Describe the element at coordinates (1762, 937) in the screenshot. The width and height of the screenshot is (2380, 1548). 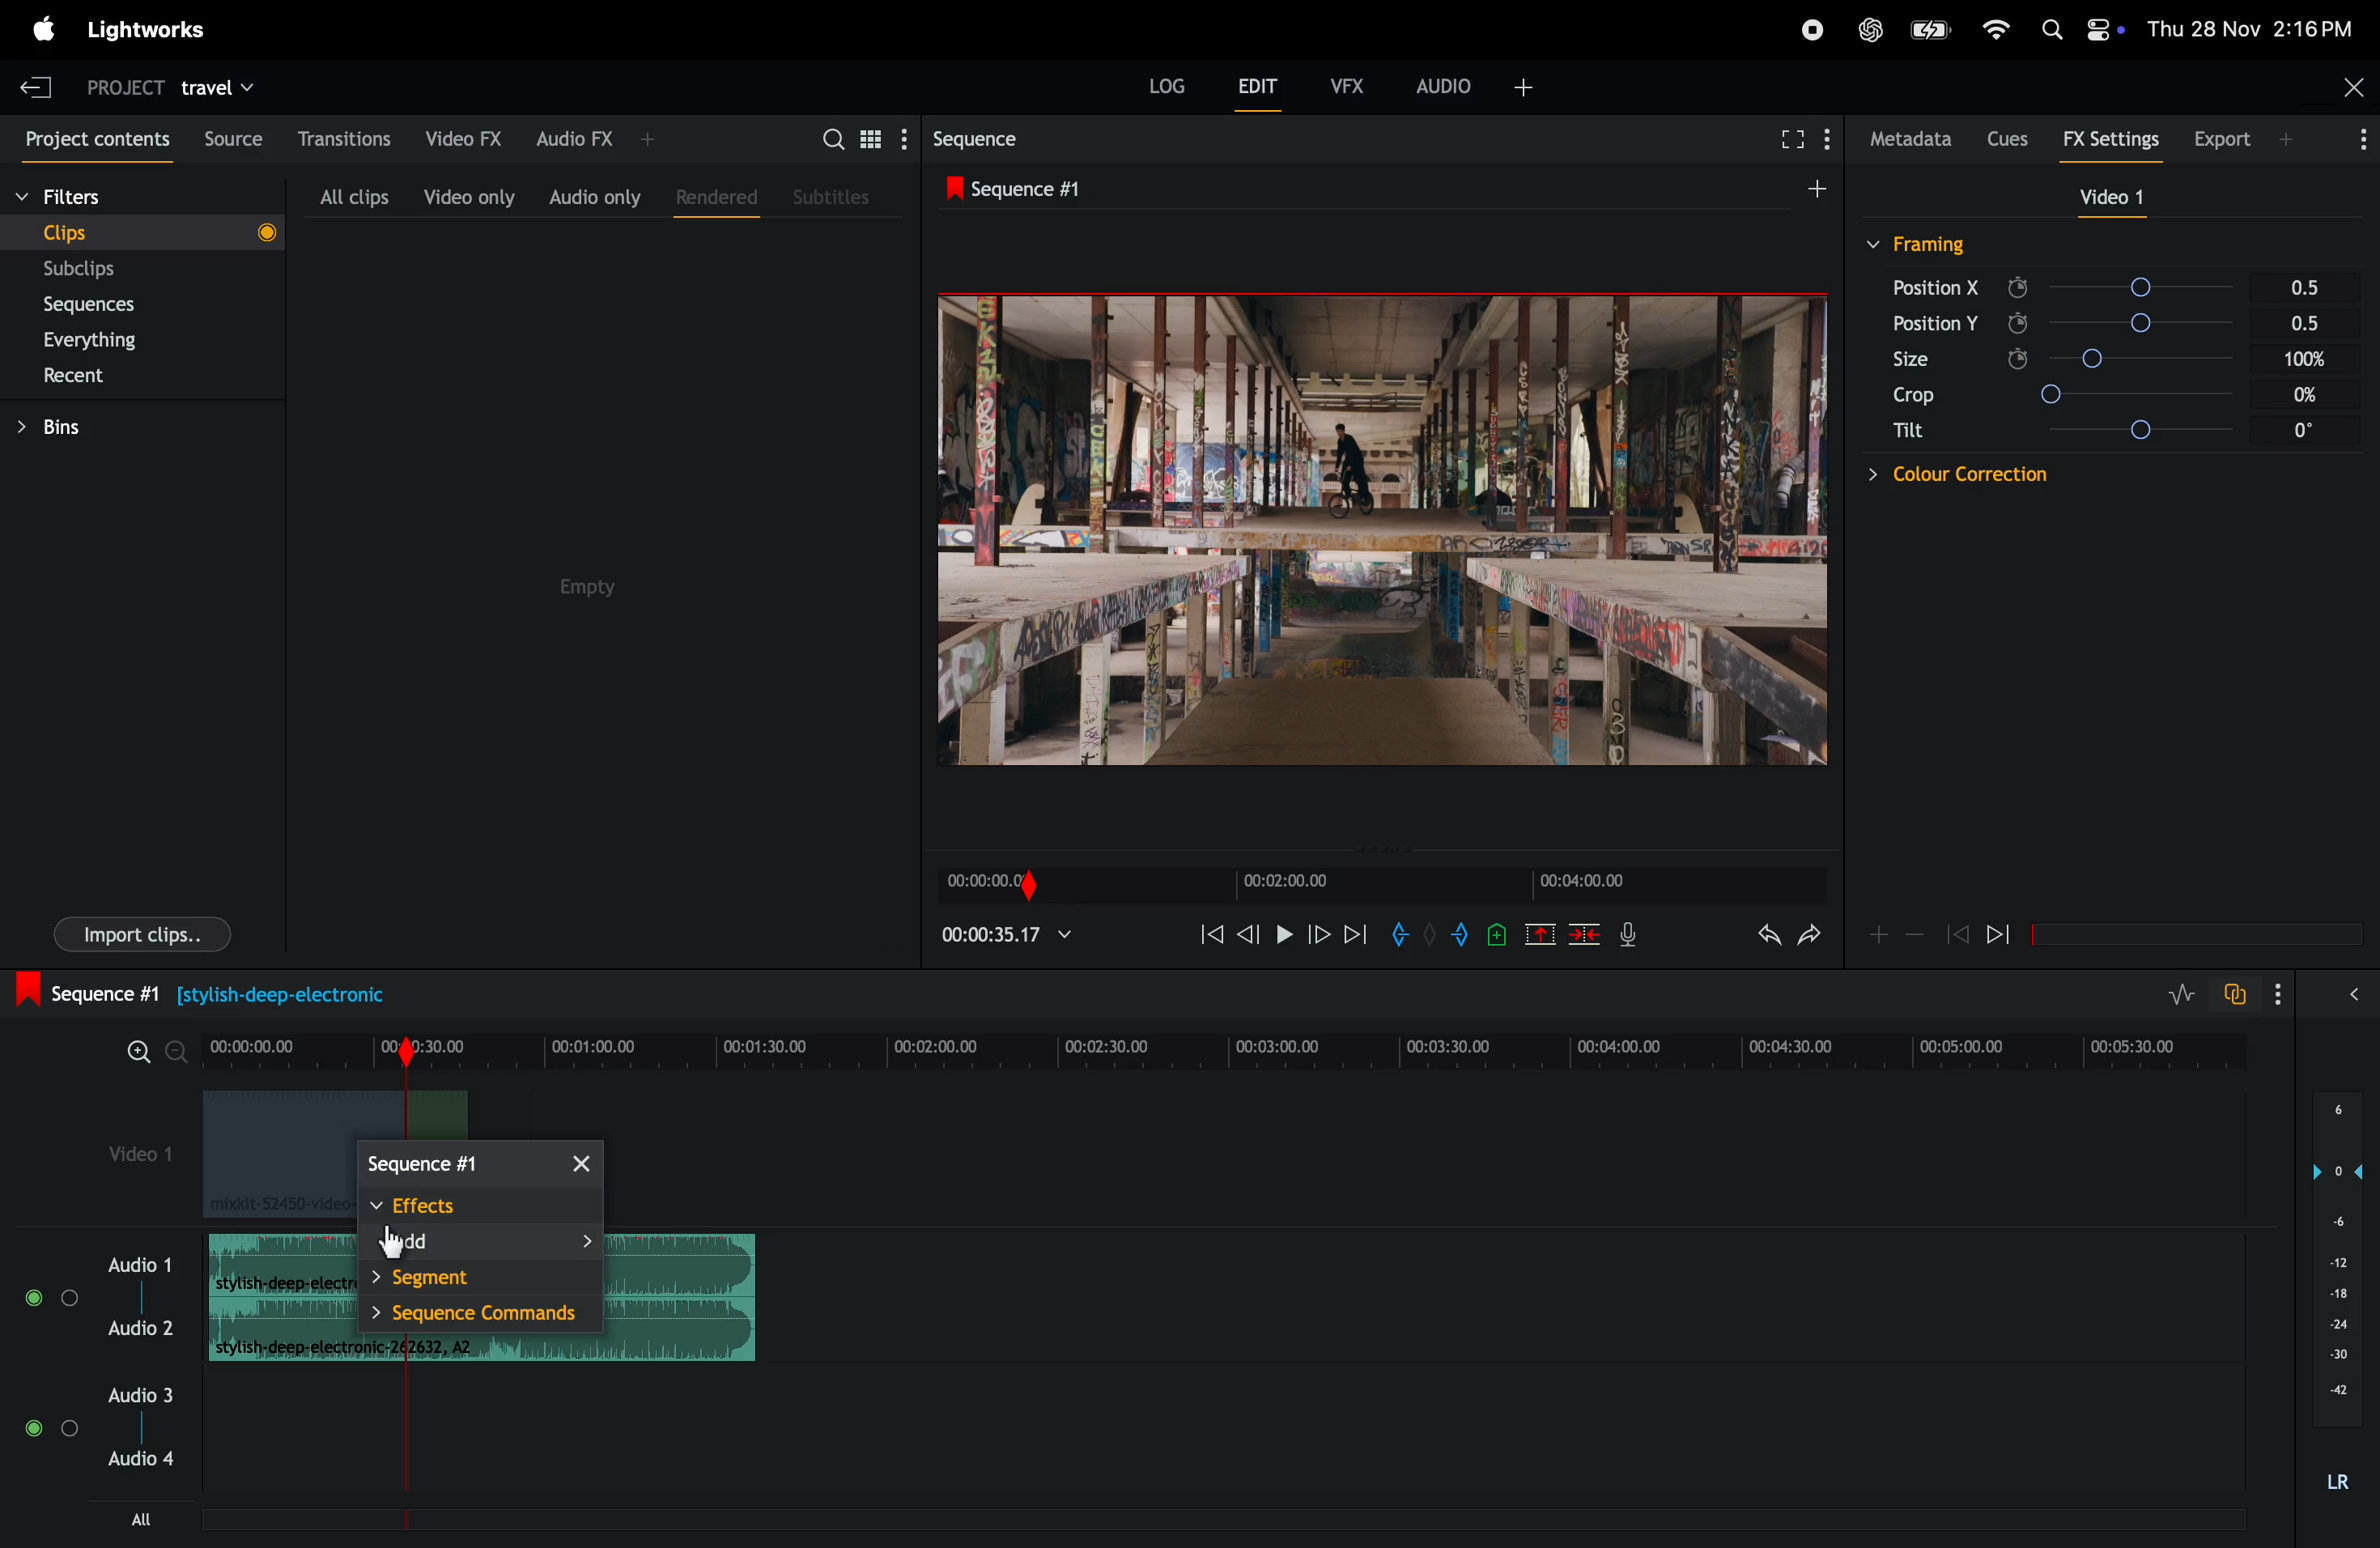
I see `redo` at that location.